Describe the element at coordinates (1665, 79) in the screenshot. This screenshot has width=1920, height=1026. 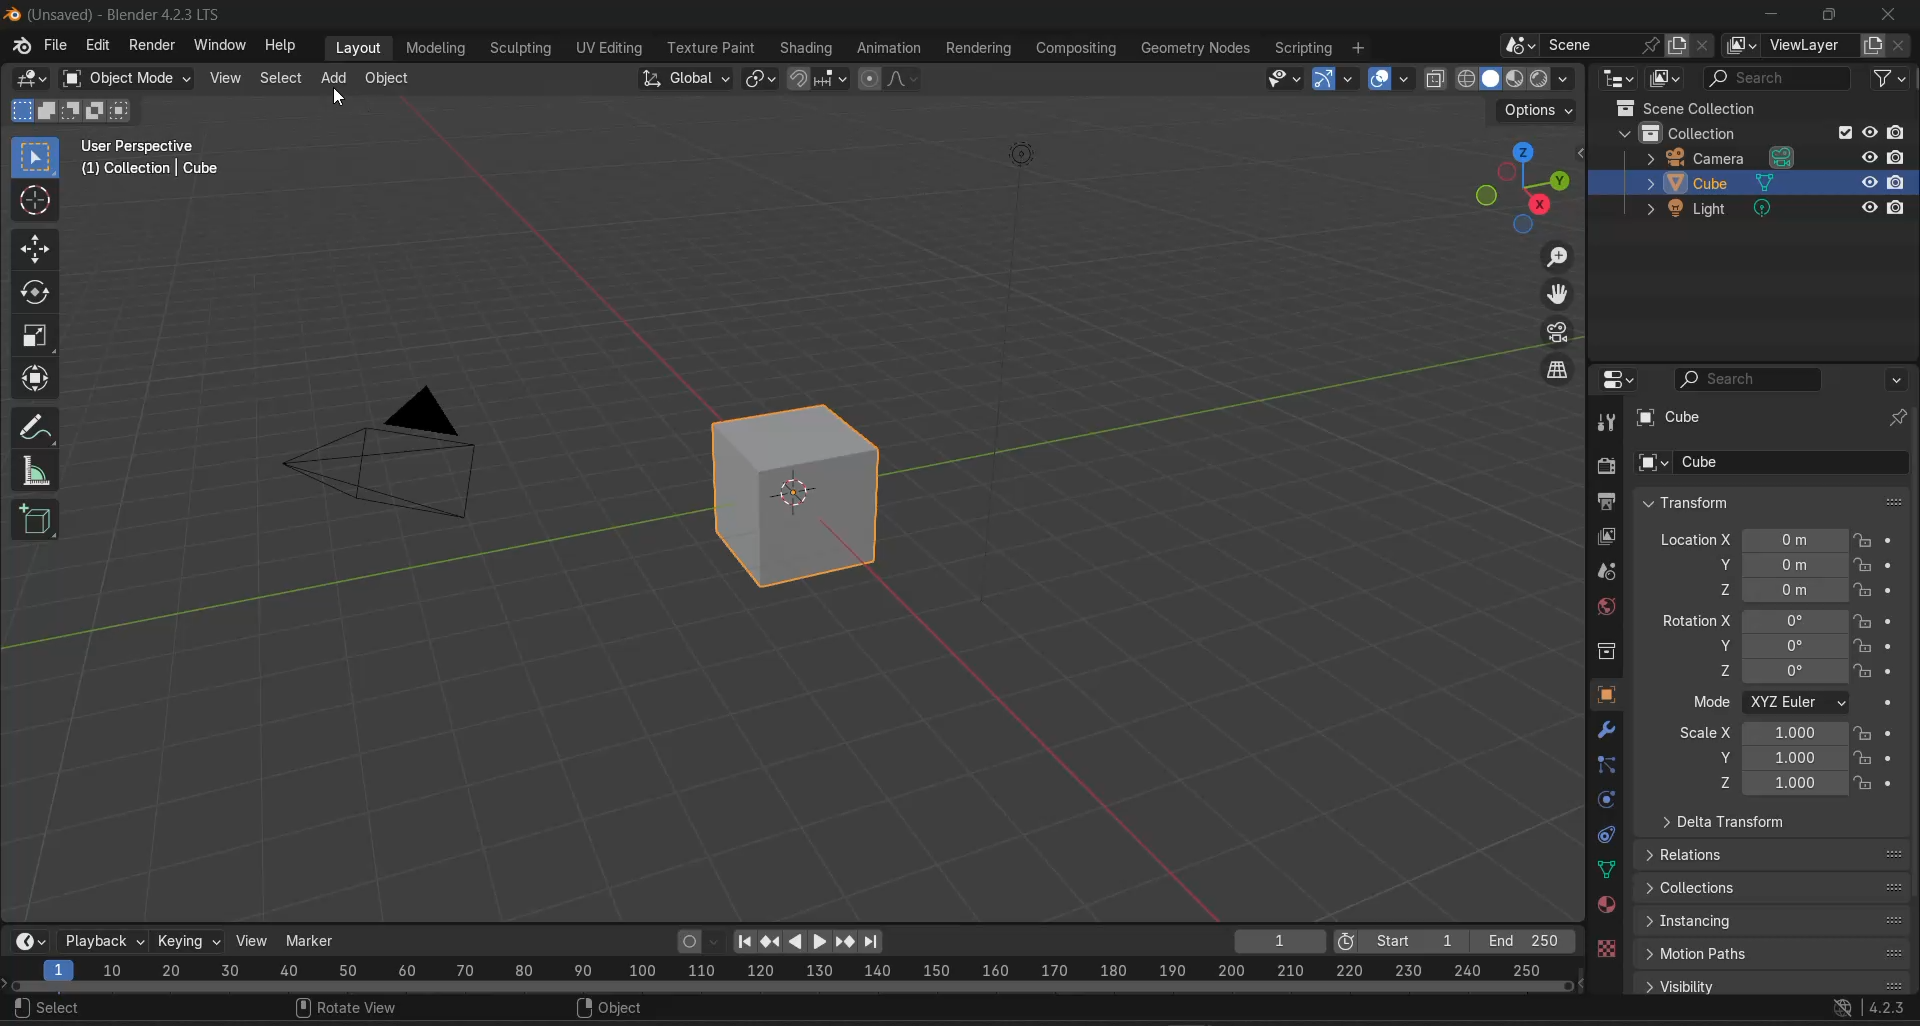
I see `display mode` at that location.